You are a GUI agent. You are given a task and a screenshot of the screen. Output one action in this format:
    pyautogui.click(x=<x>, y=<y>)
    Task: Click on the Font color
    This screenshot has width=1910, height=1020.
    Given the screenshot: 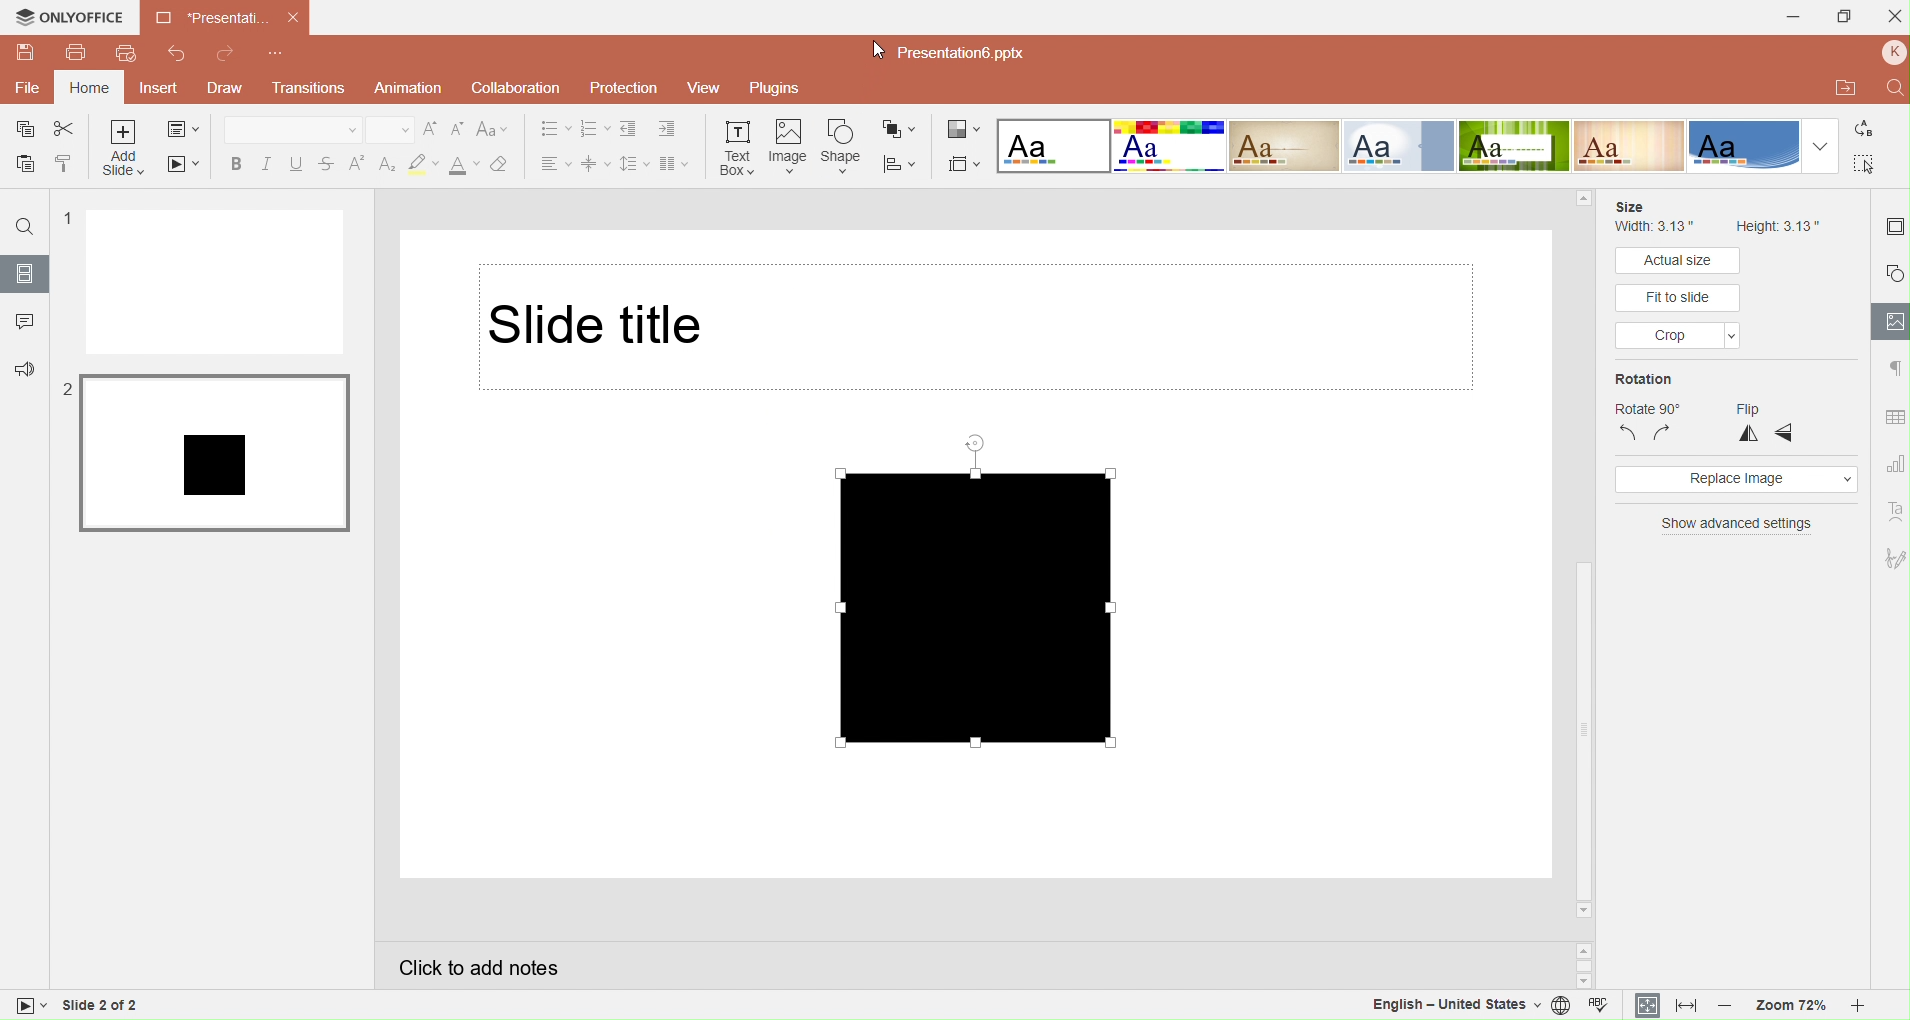 What is the action you would take?
    pyautogui.click(x=462, y=163)
    